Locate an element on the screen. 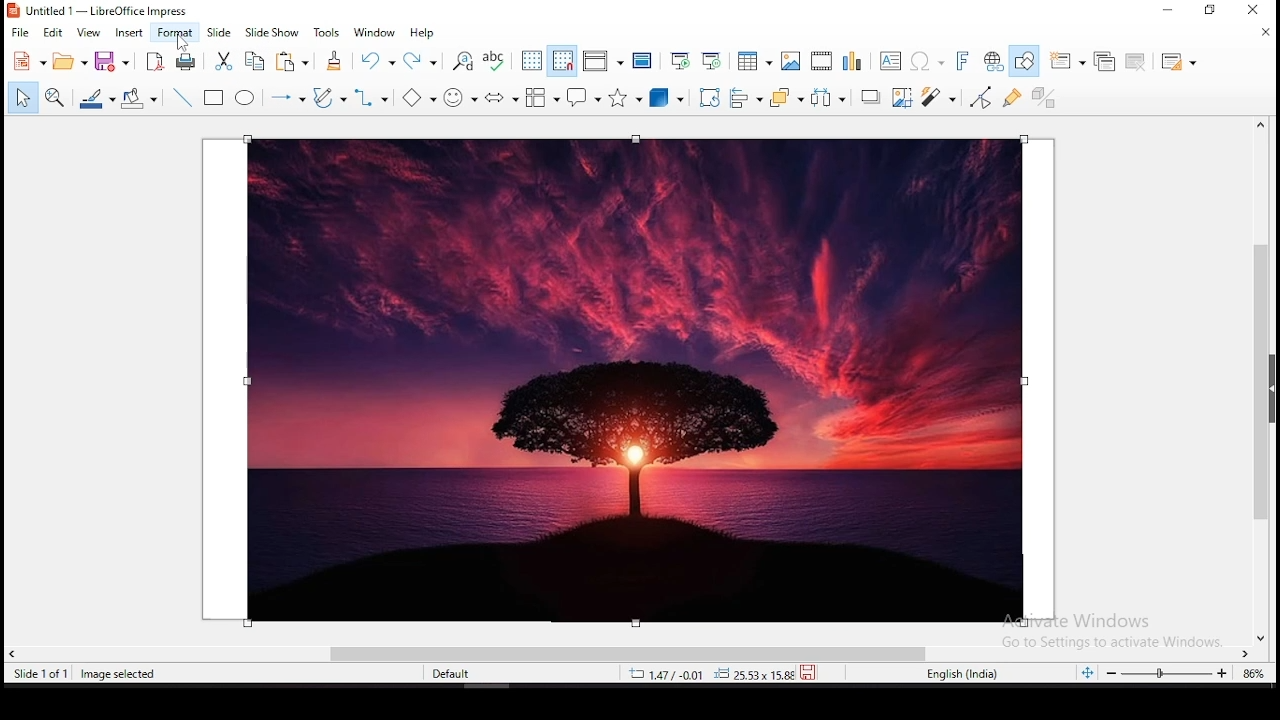 This screenshot has width=1280, height=720. print is located at coordinates (183, 61).